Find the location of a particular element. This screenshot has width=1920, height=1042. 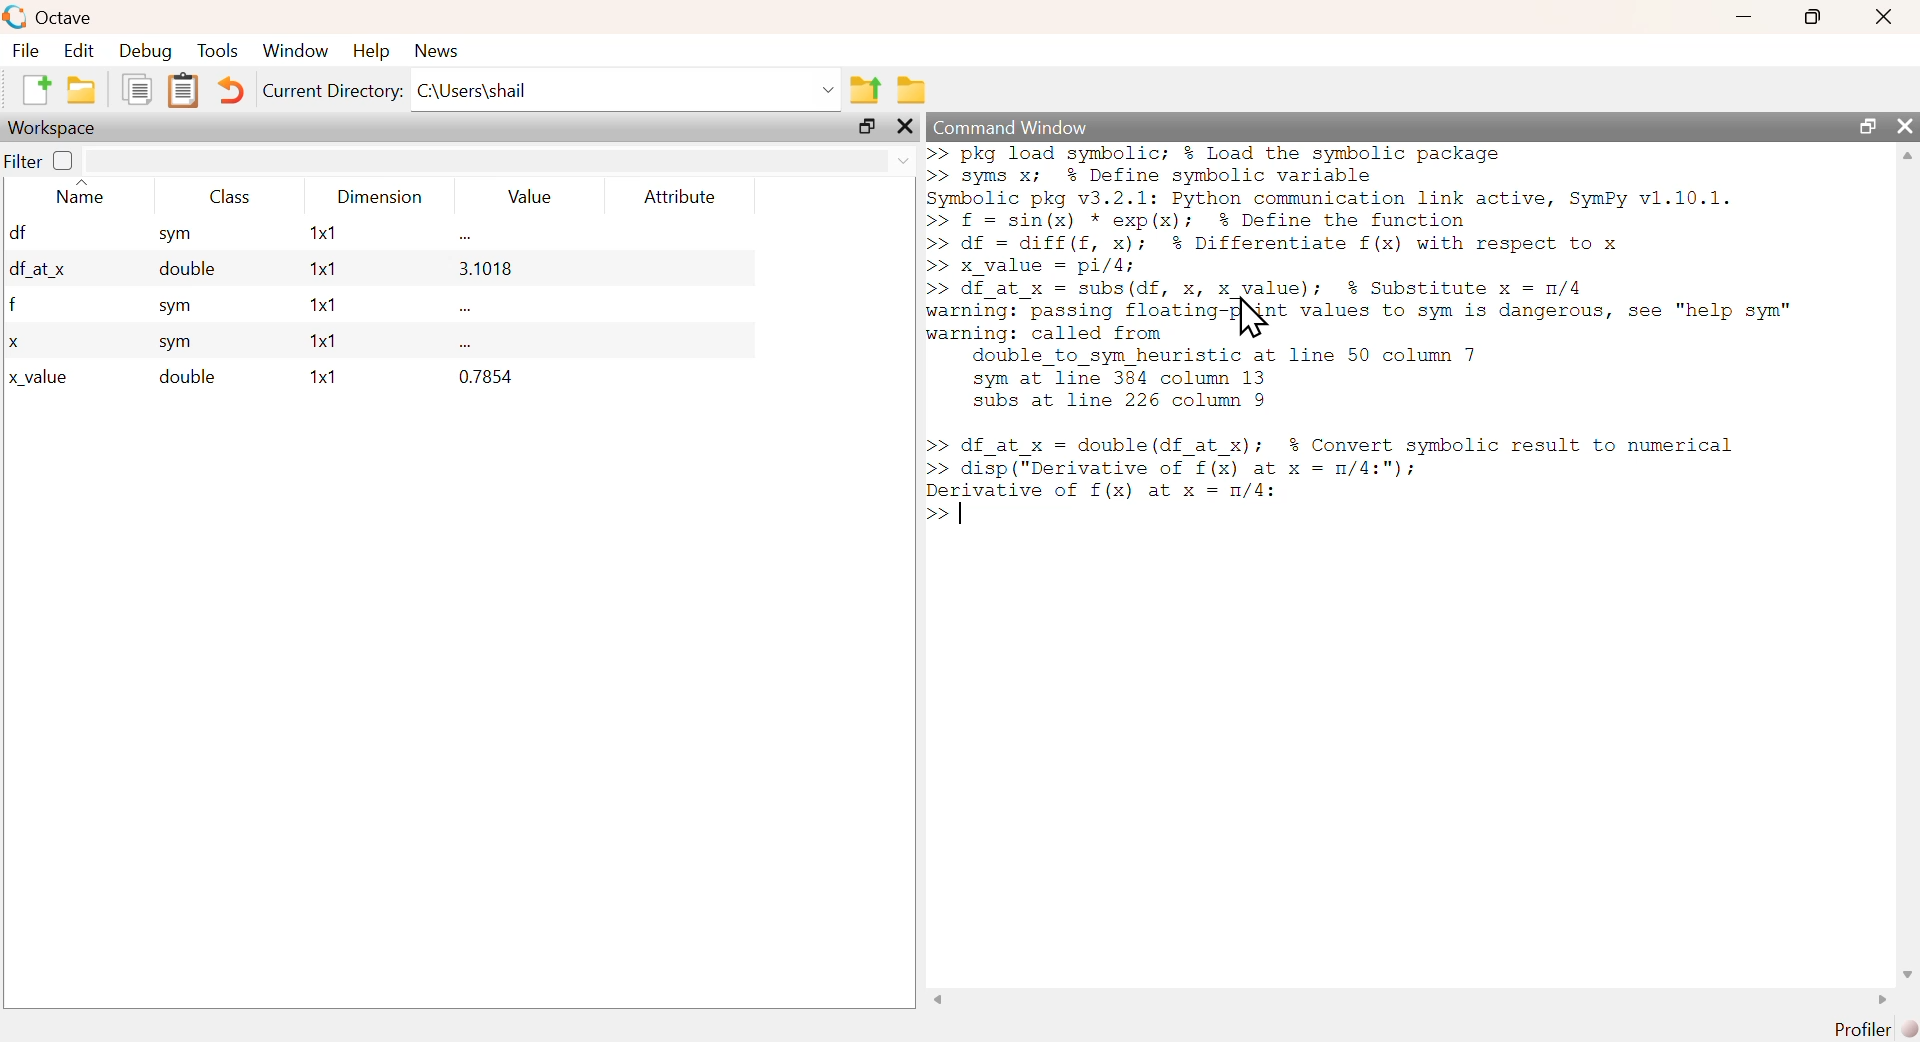

Help is located at coordinates (368, 51).